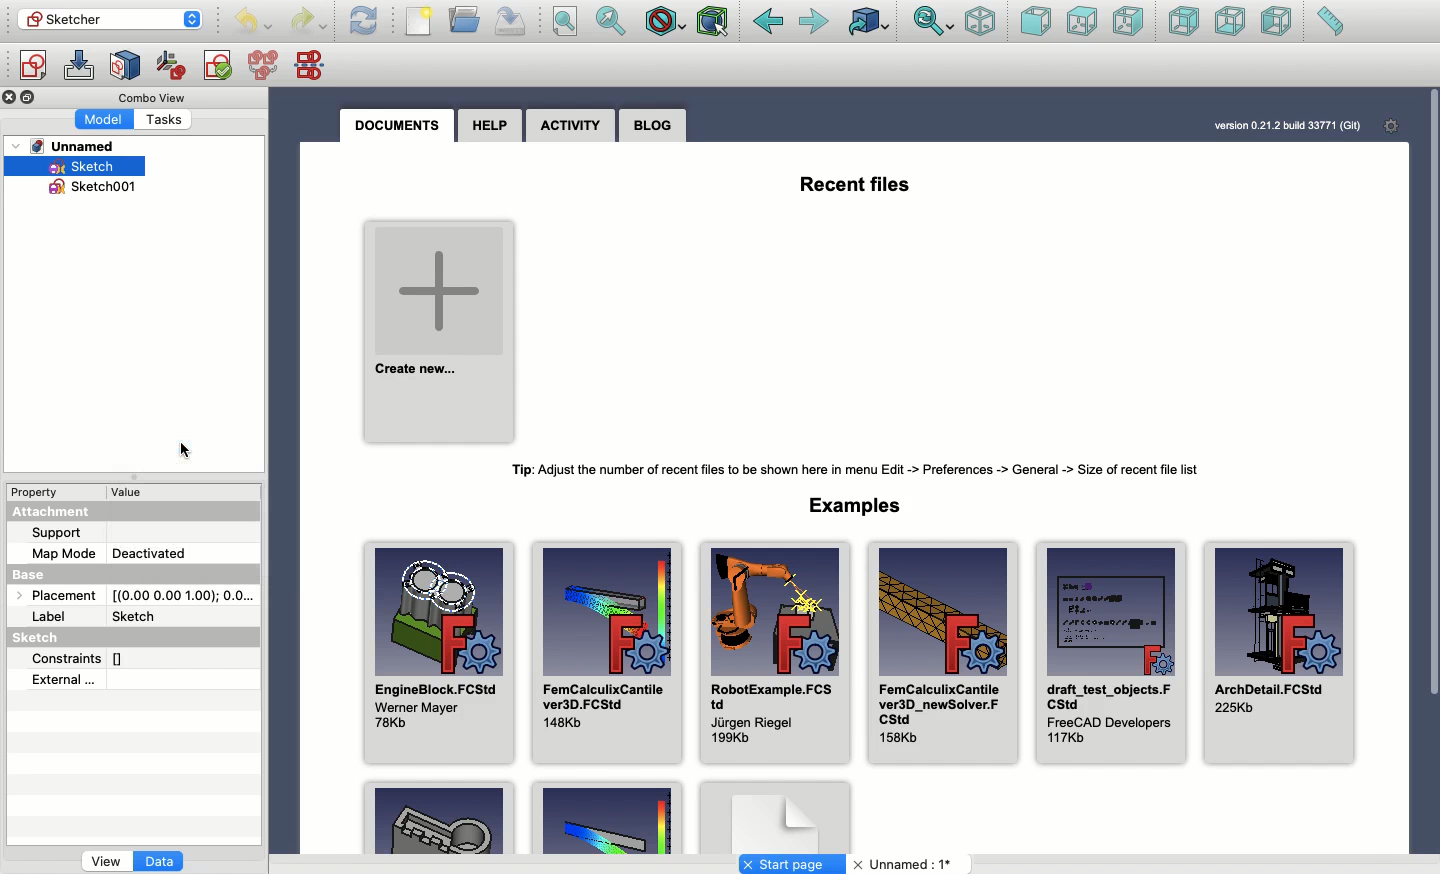 This screenshot has height=874, width=1440. Describe the element at coordinates (857, 182) in the screenshot. I see `Recent files` at that location.